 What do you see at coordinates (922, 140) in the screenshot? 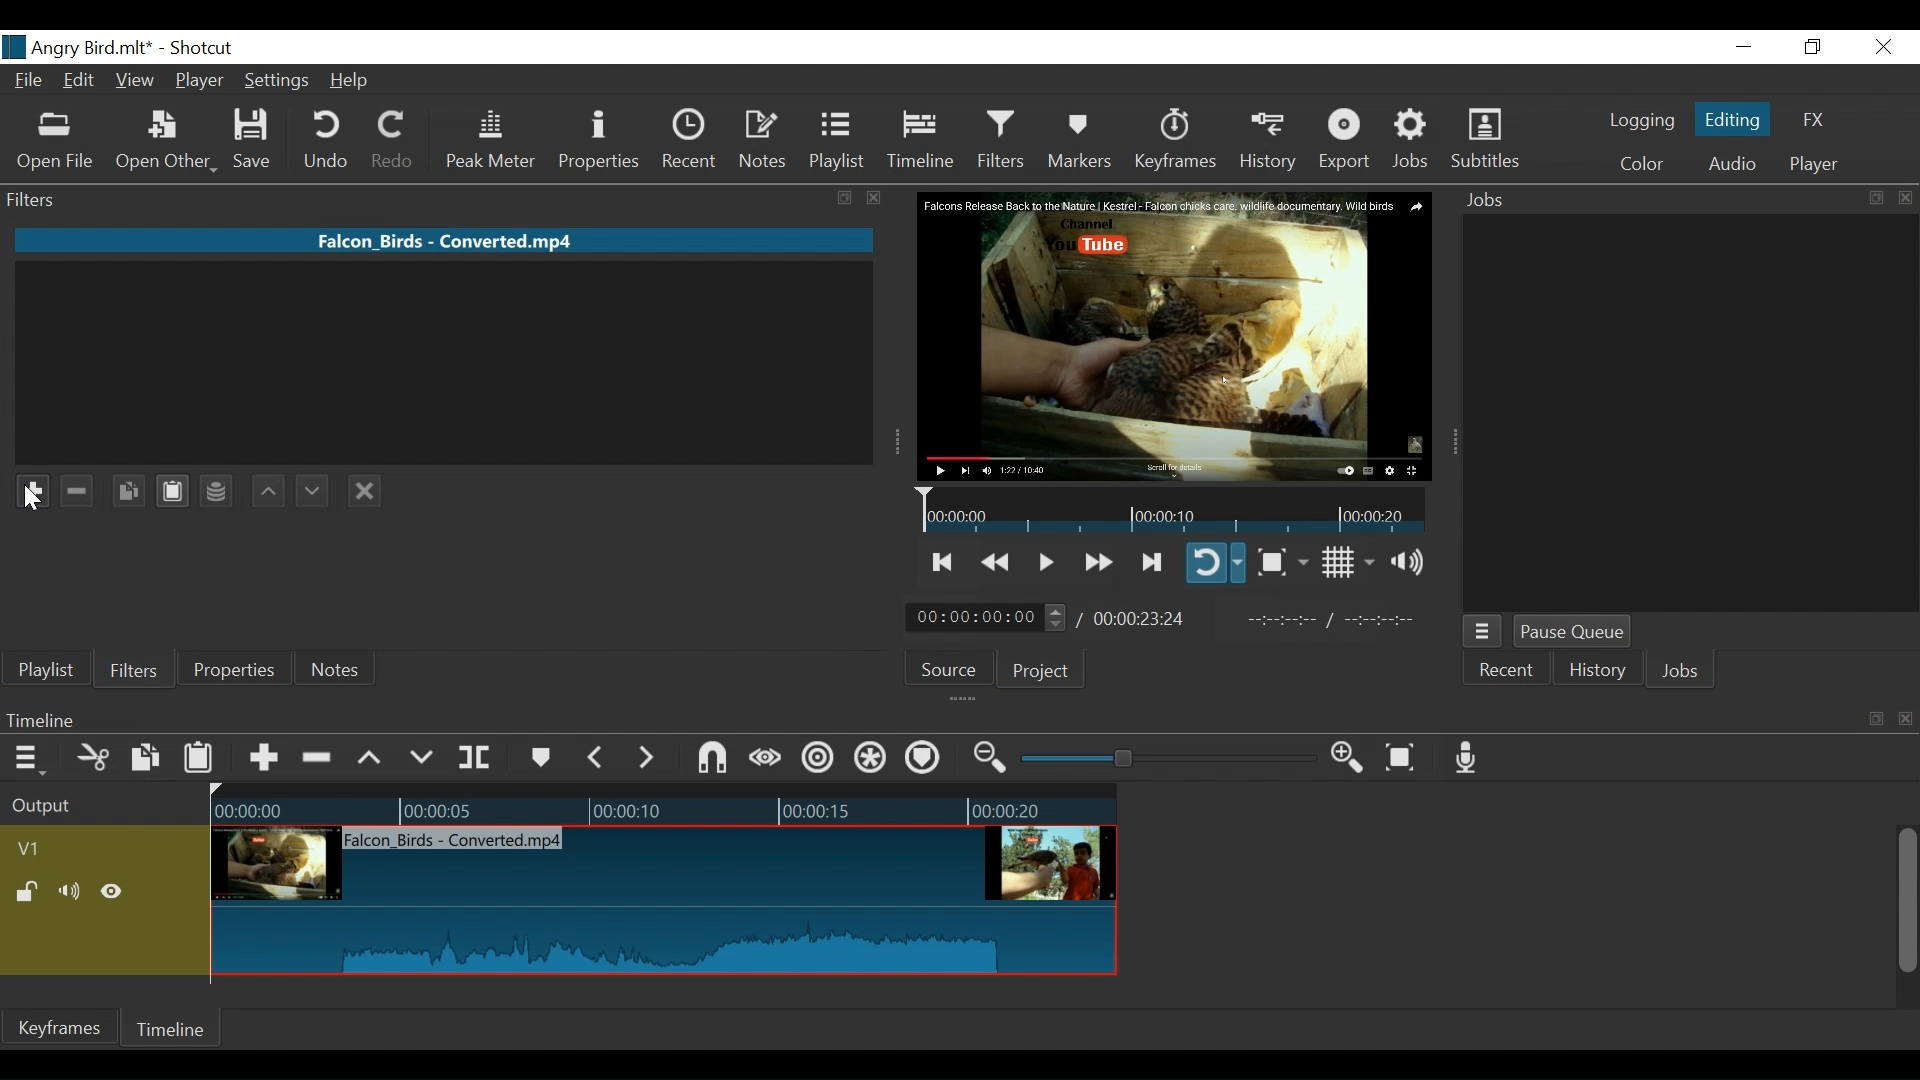
I see `Timeline` at bounding box center [922, 140].